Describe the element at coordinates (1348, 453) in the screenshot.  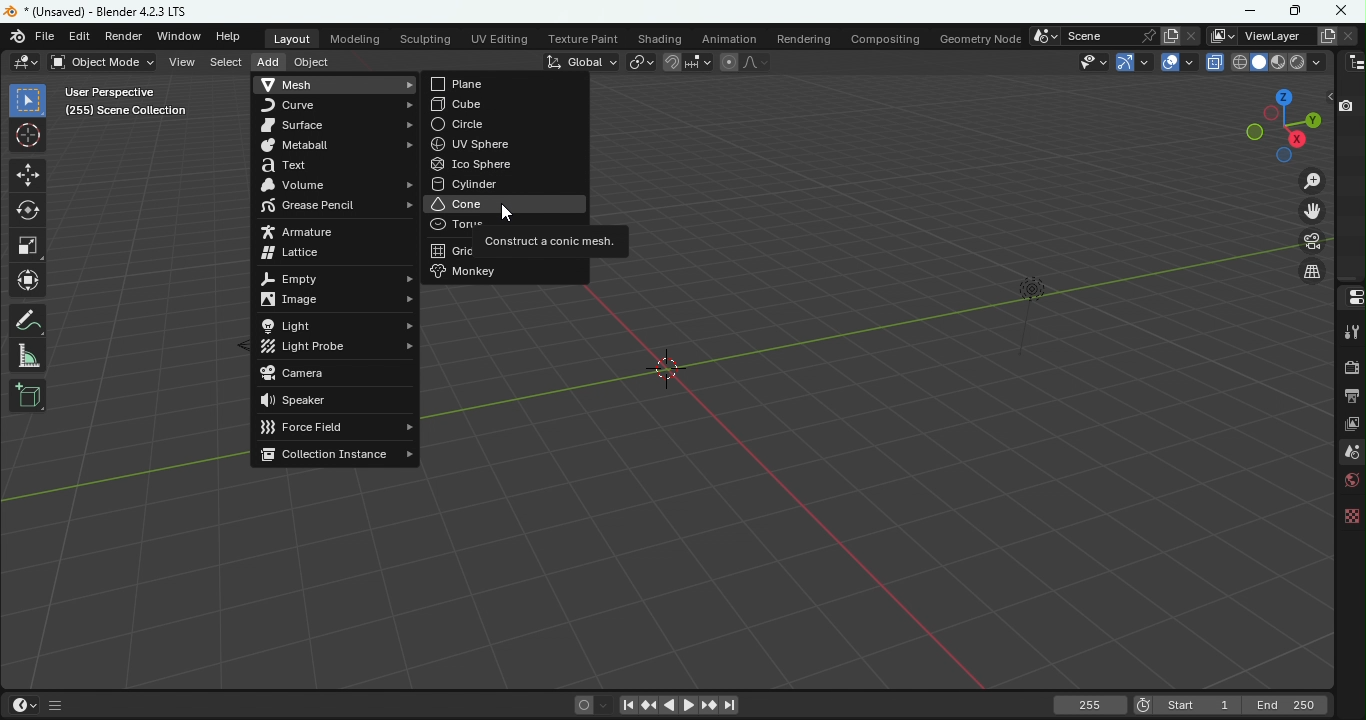
I see `Scene` at that location.